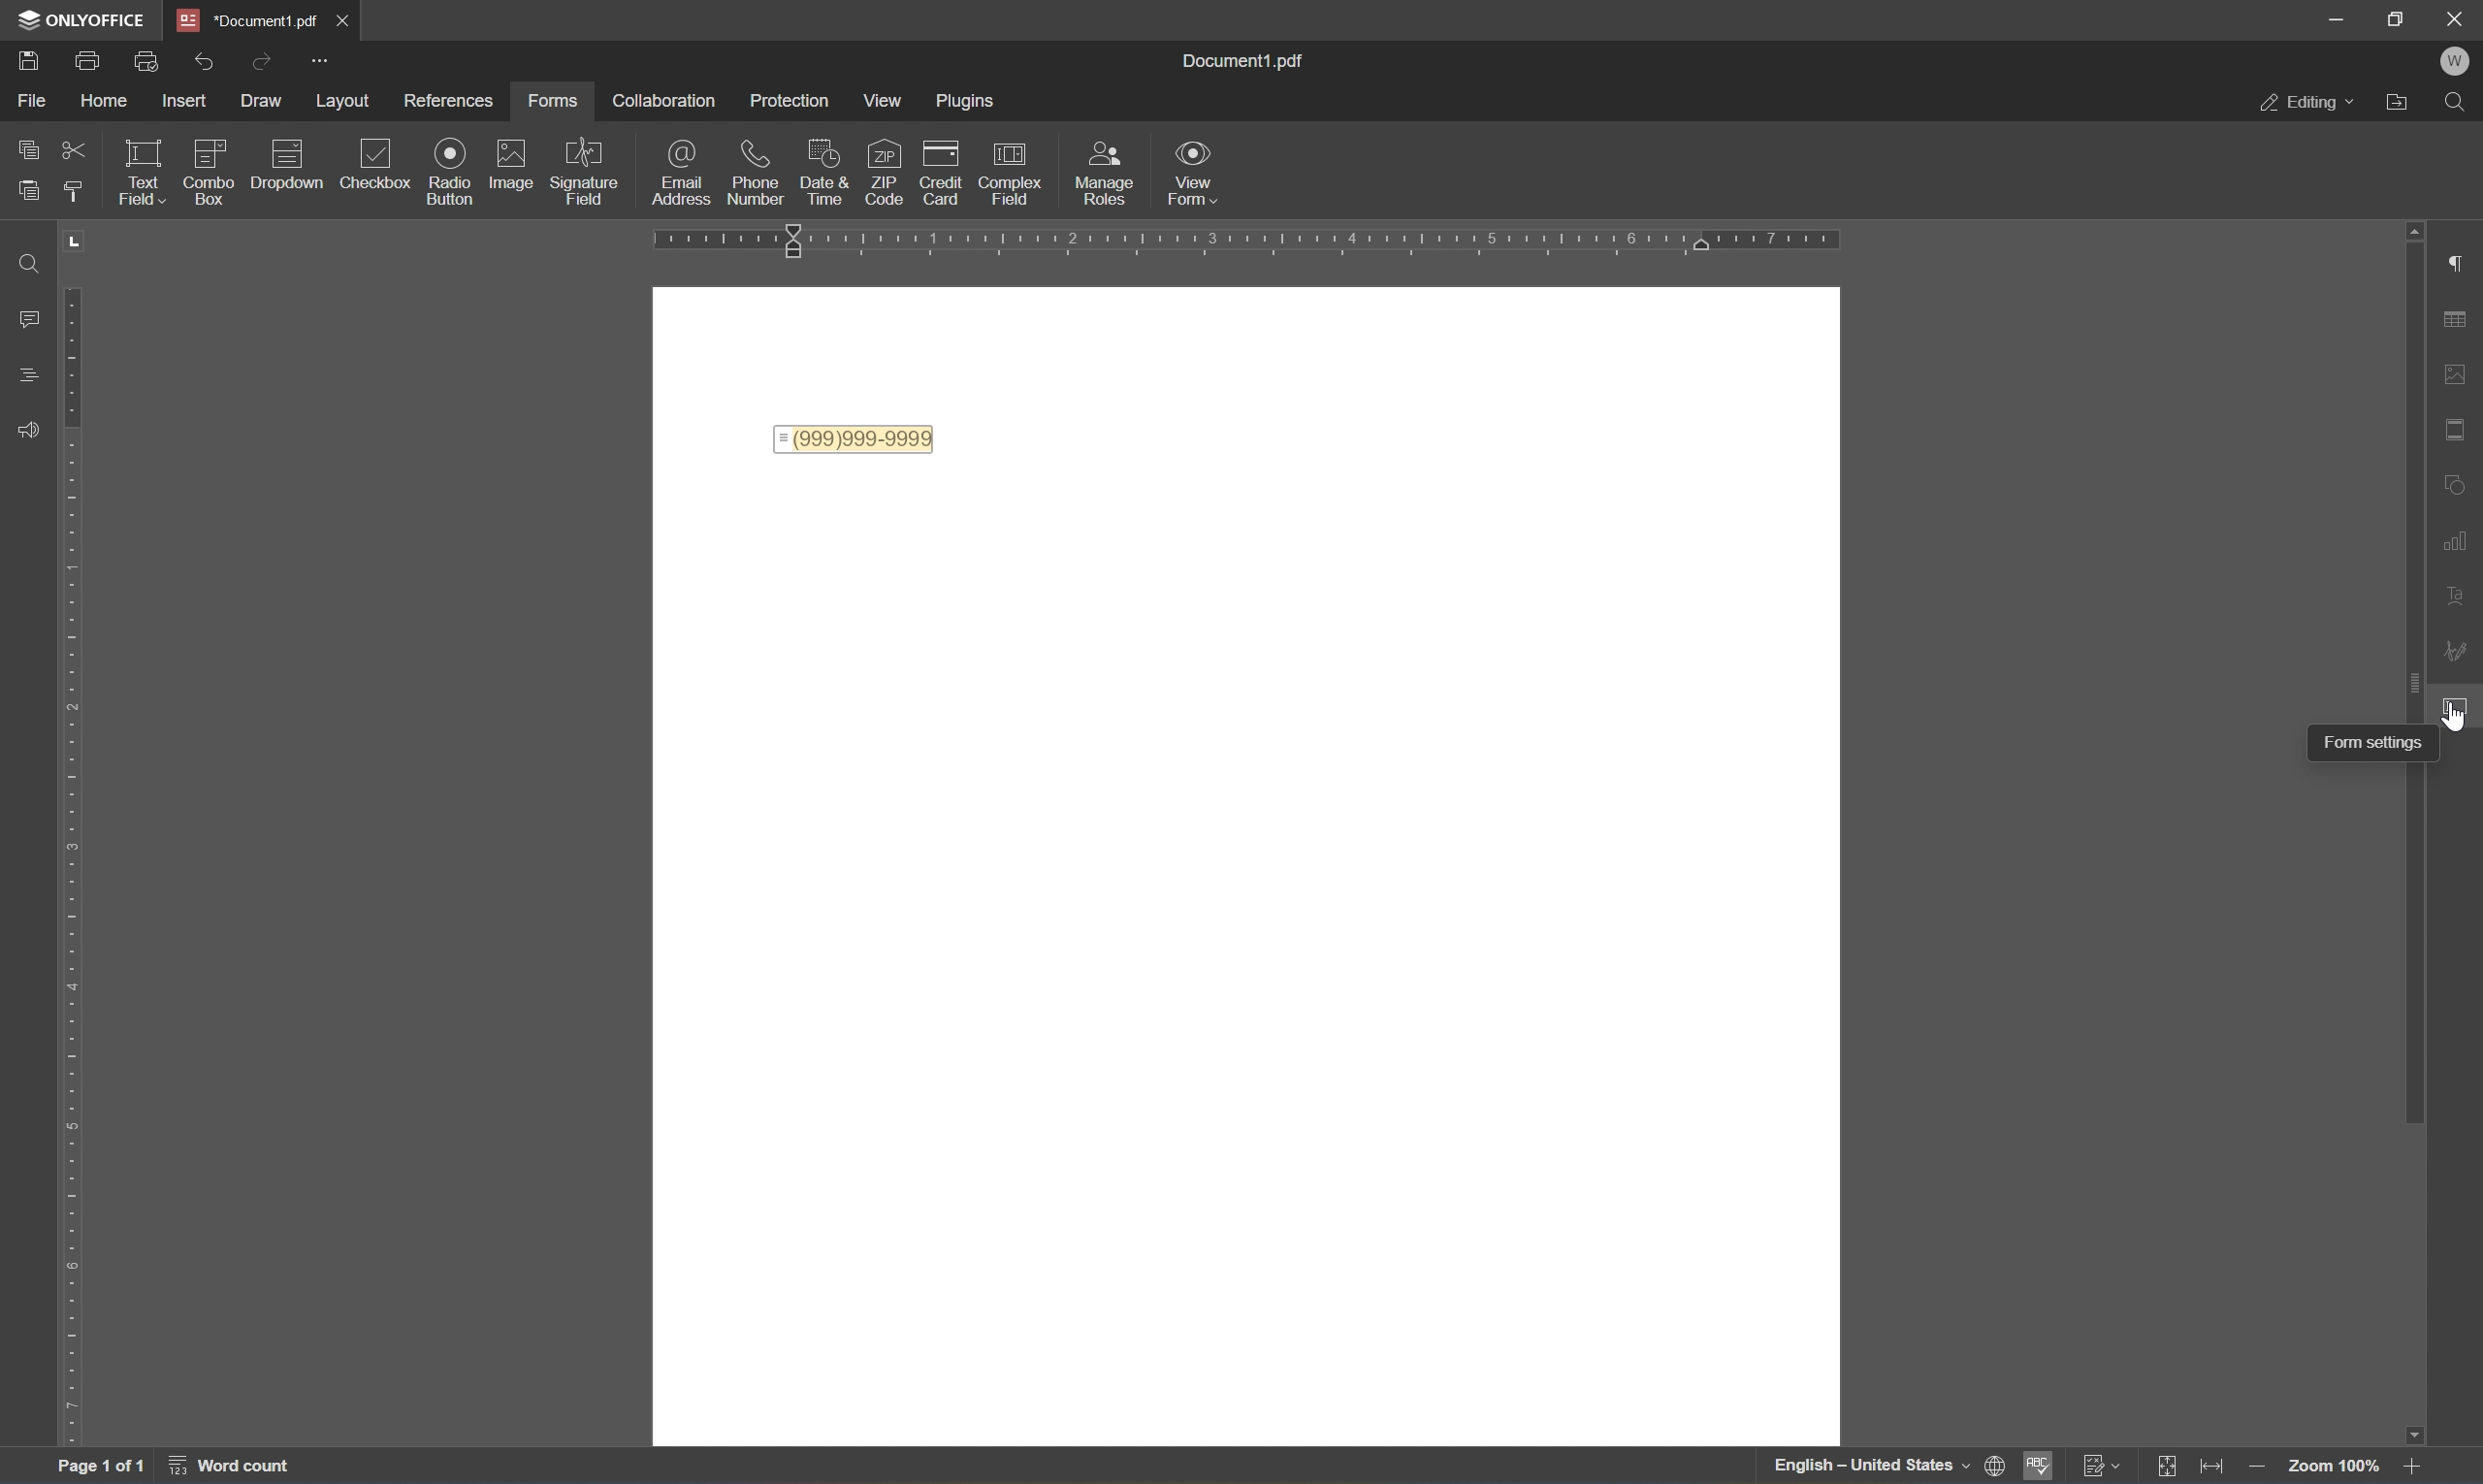 This screenshot has height=1484, width=2483. I want to click on comments, so click(24, 316).